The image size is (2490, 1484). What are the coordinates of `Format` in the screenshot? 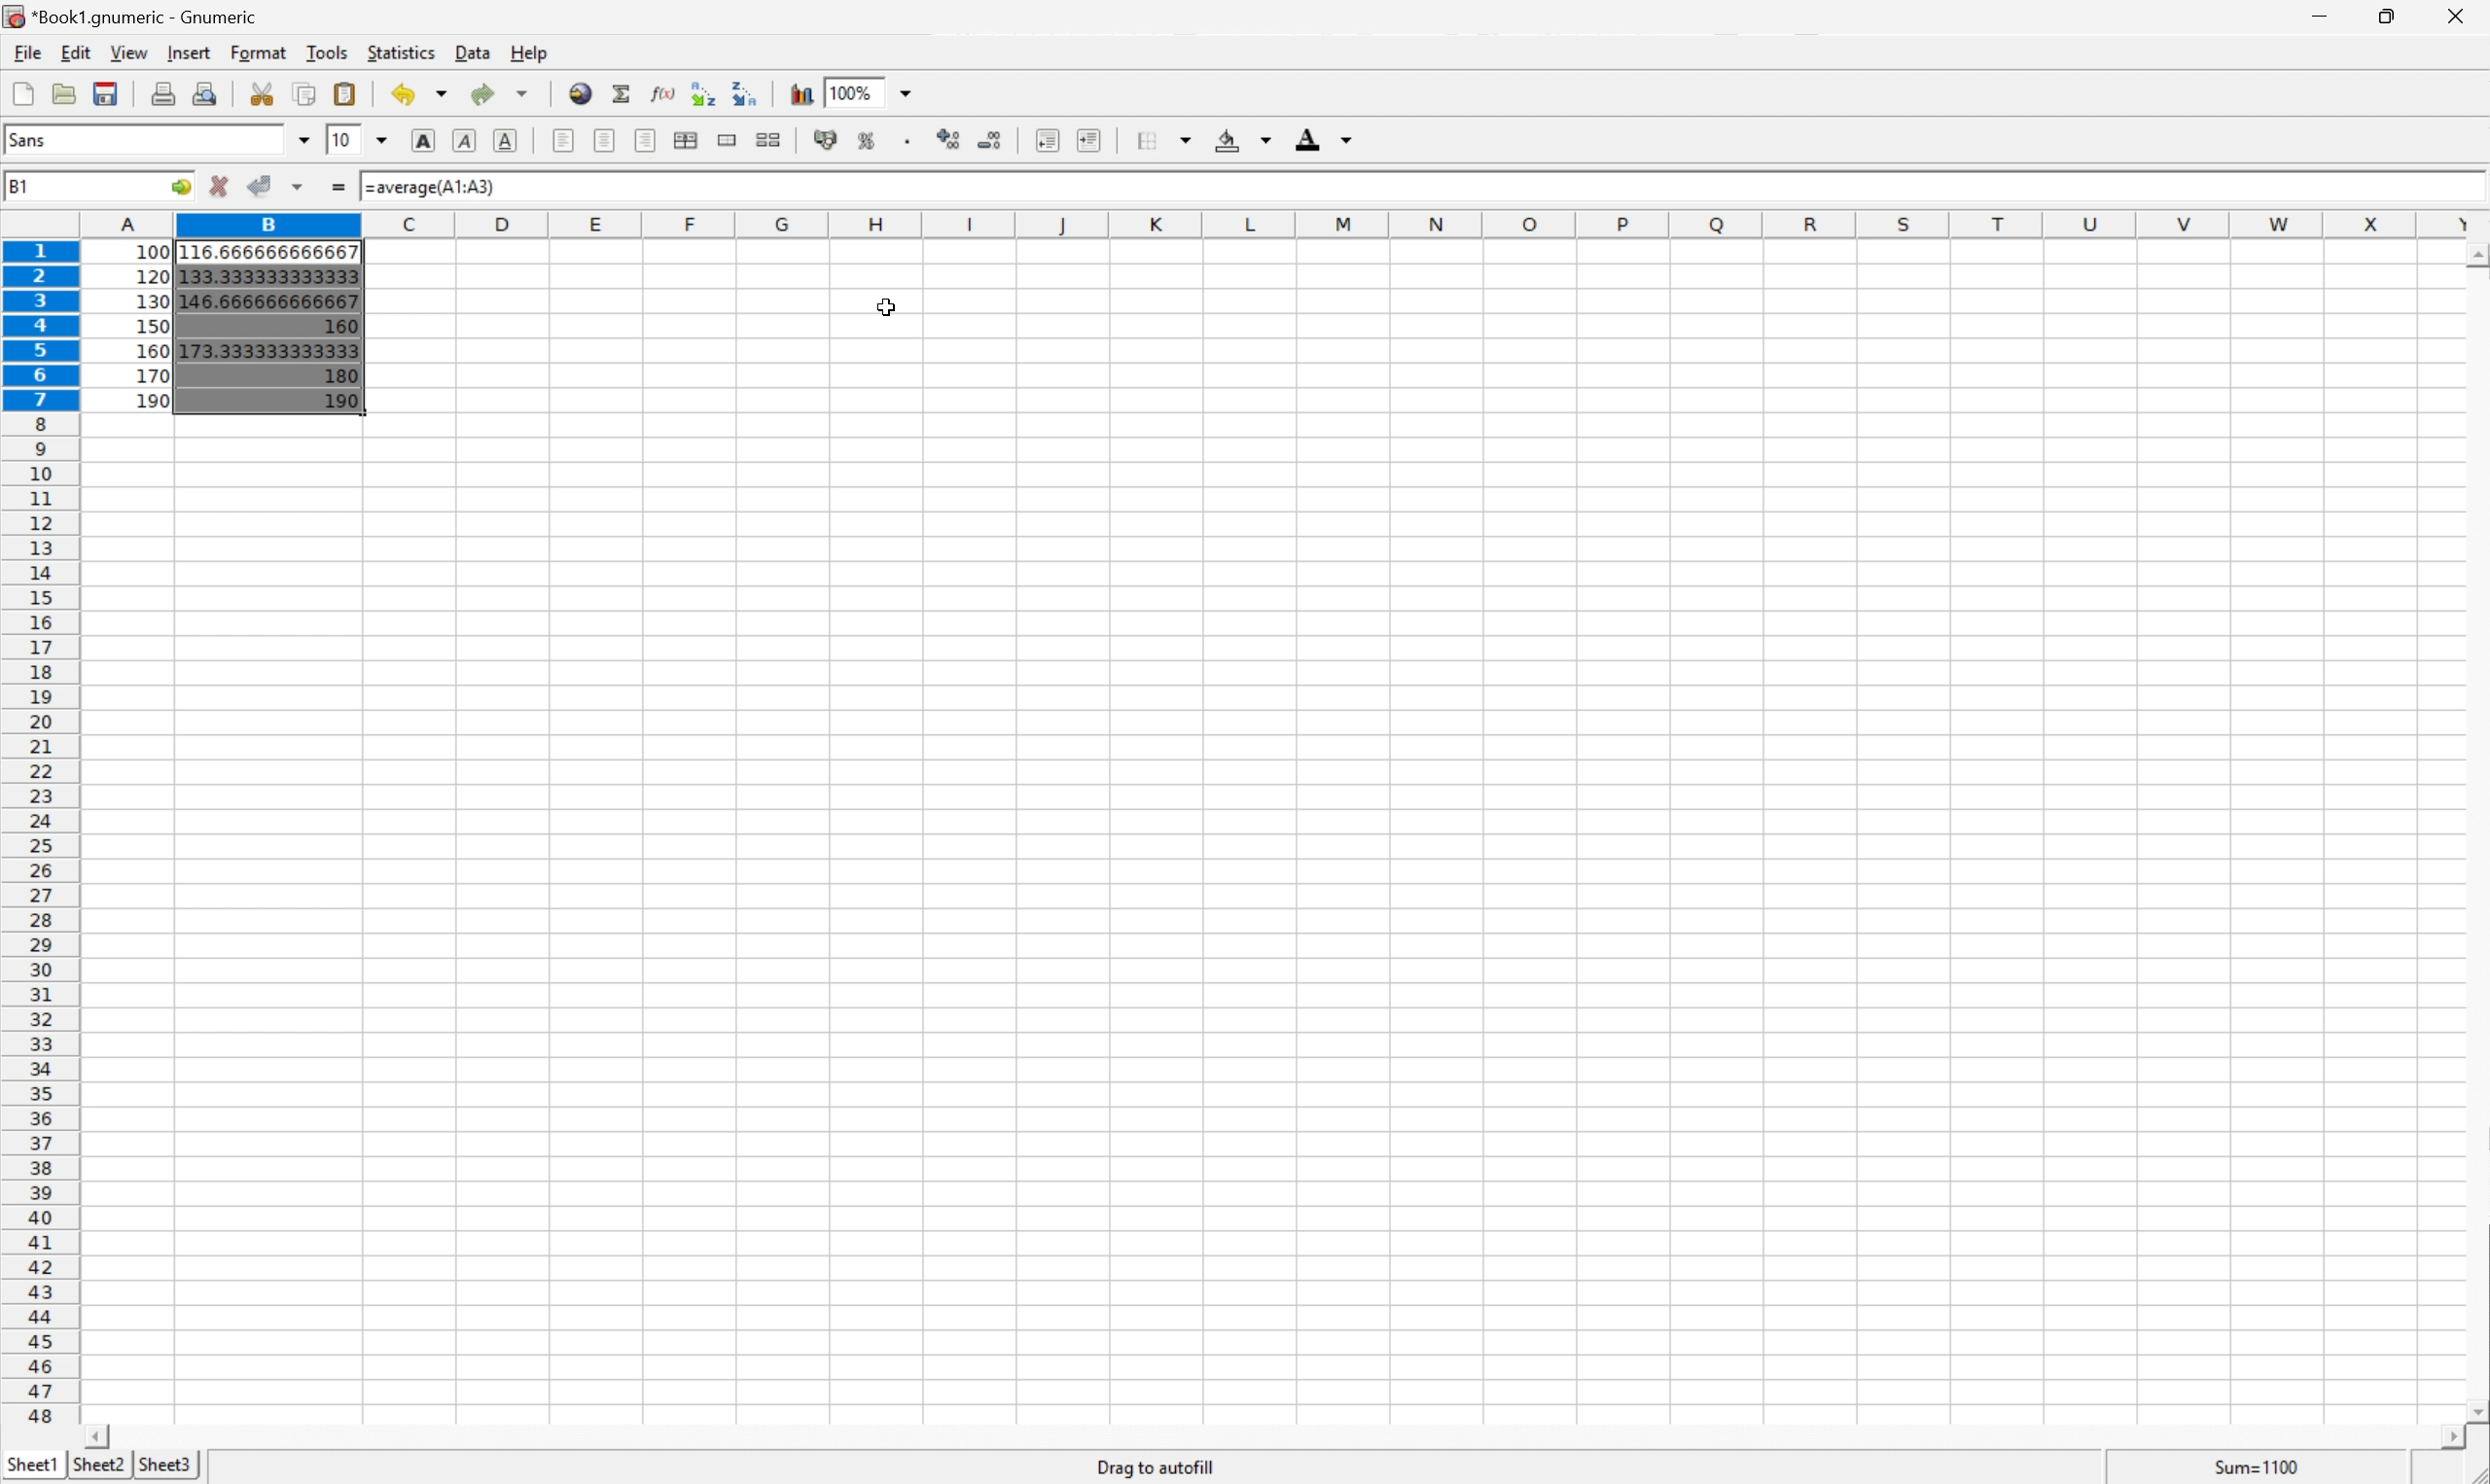 It's located at (259, 52).